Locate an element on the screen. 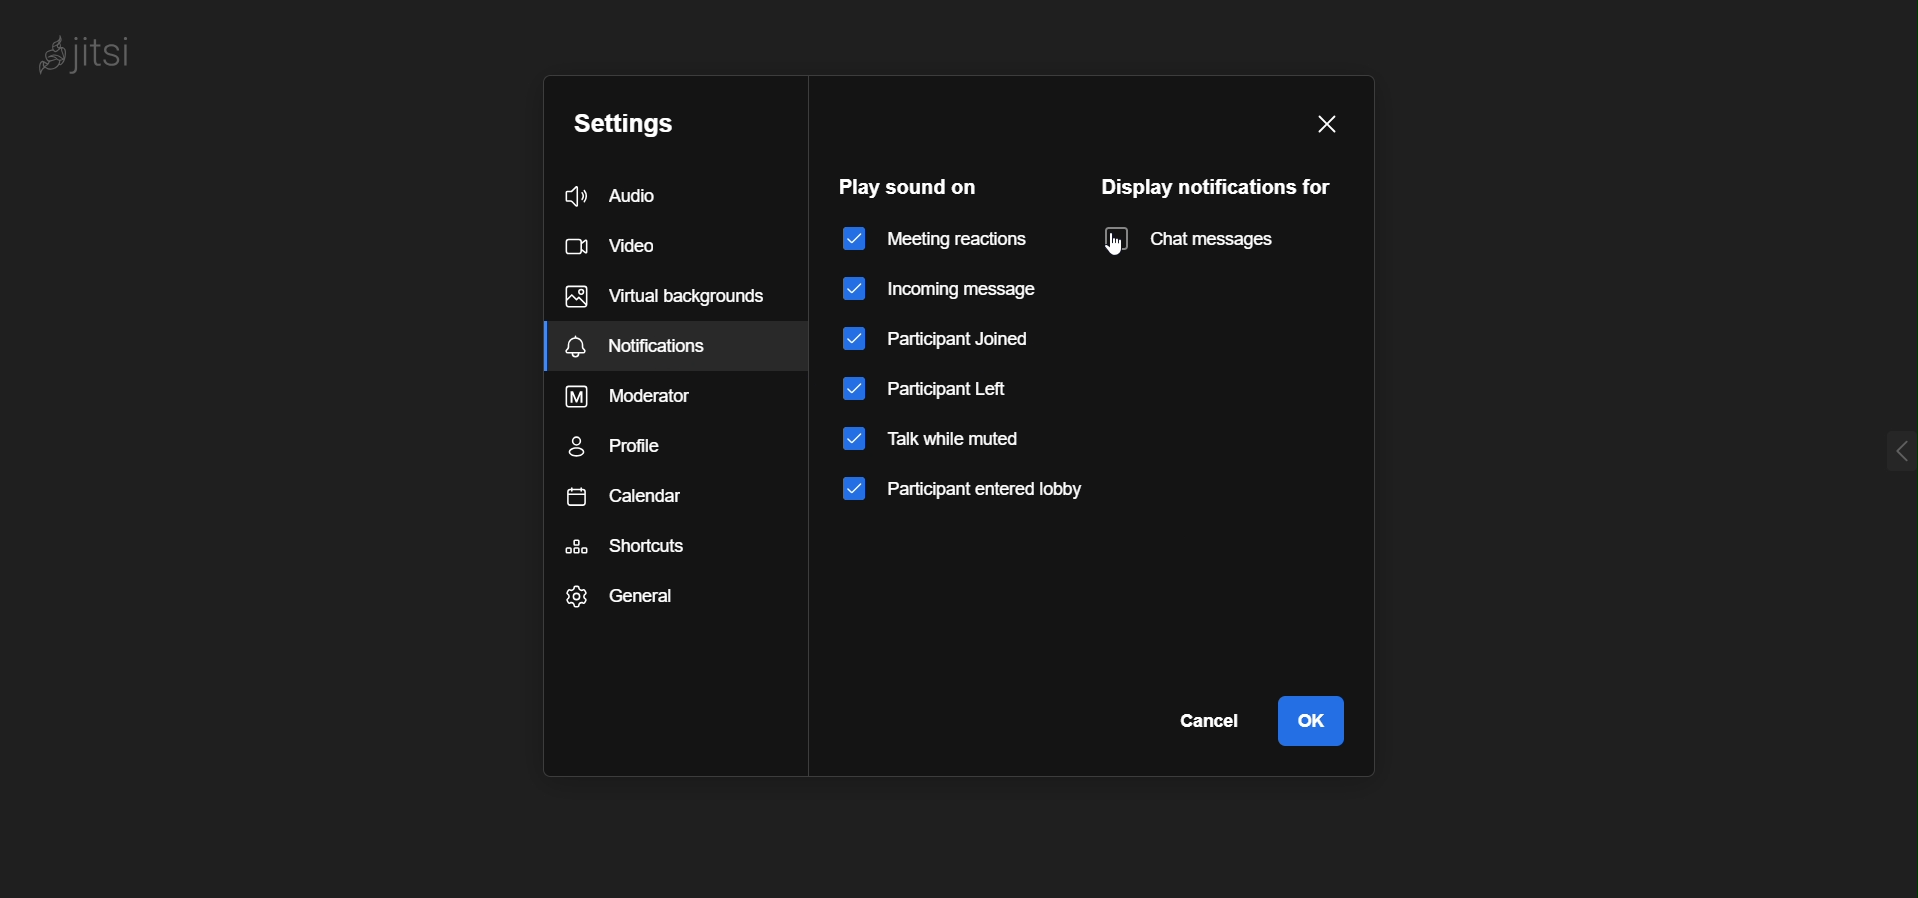 The height and width of the screenshot is (898, 1918). notifications is located at coordinates (678, 347).